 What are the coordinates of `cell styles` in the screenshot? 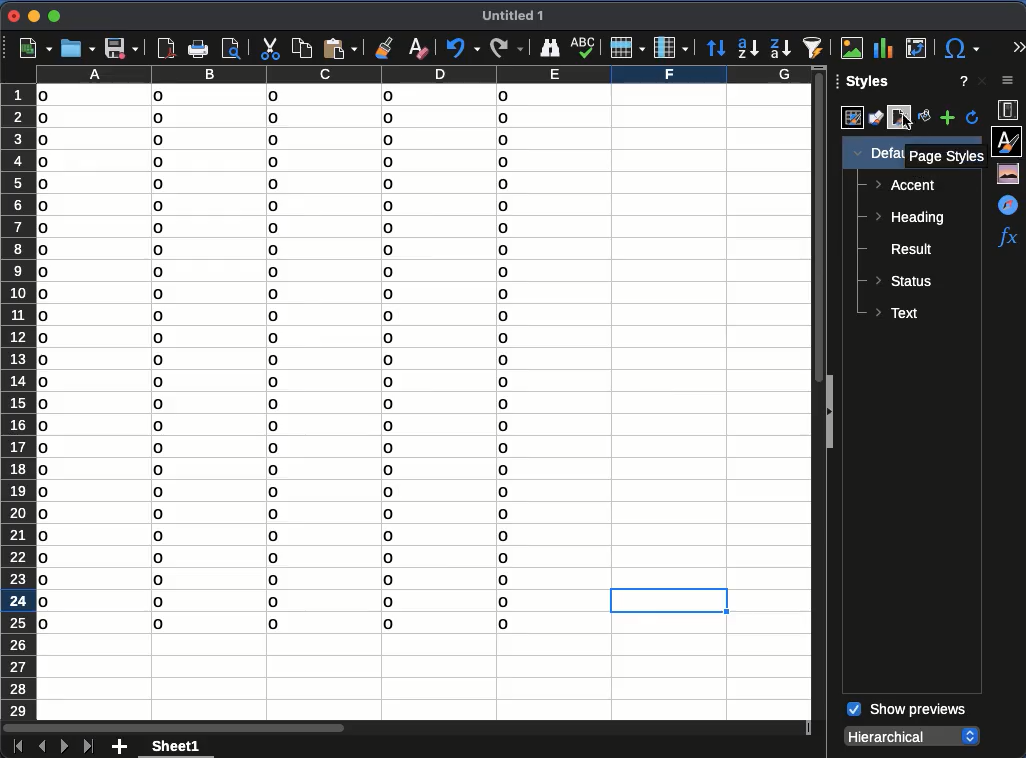 It's located at (850, 118).